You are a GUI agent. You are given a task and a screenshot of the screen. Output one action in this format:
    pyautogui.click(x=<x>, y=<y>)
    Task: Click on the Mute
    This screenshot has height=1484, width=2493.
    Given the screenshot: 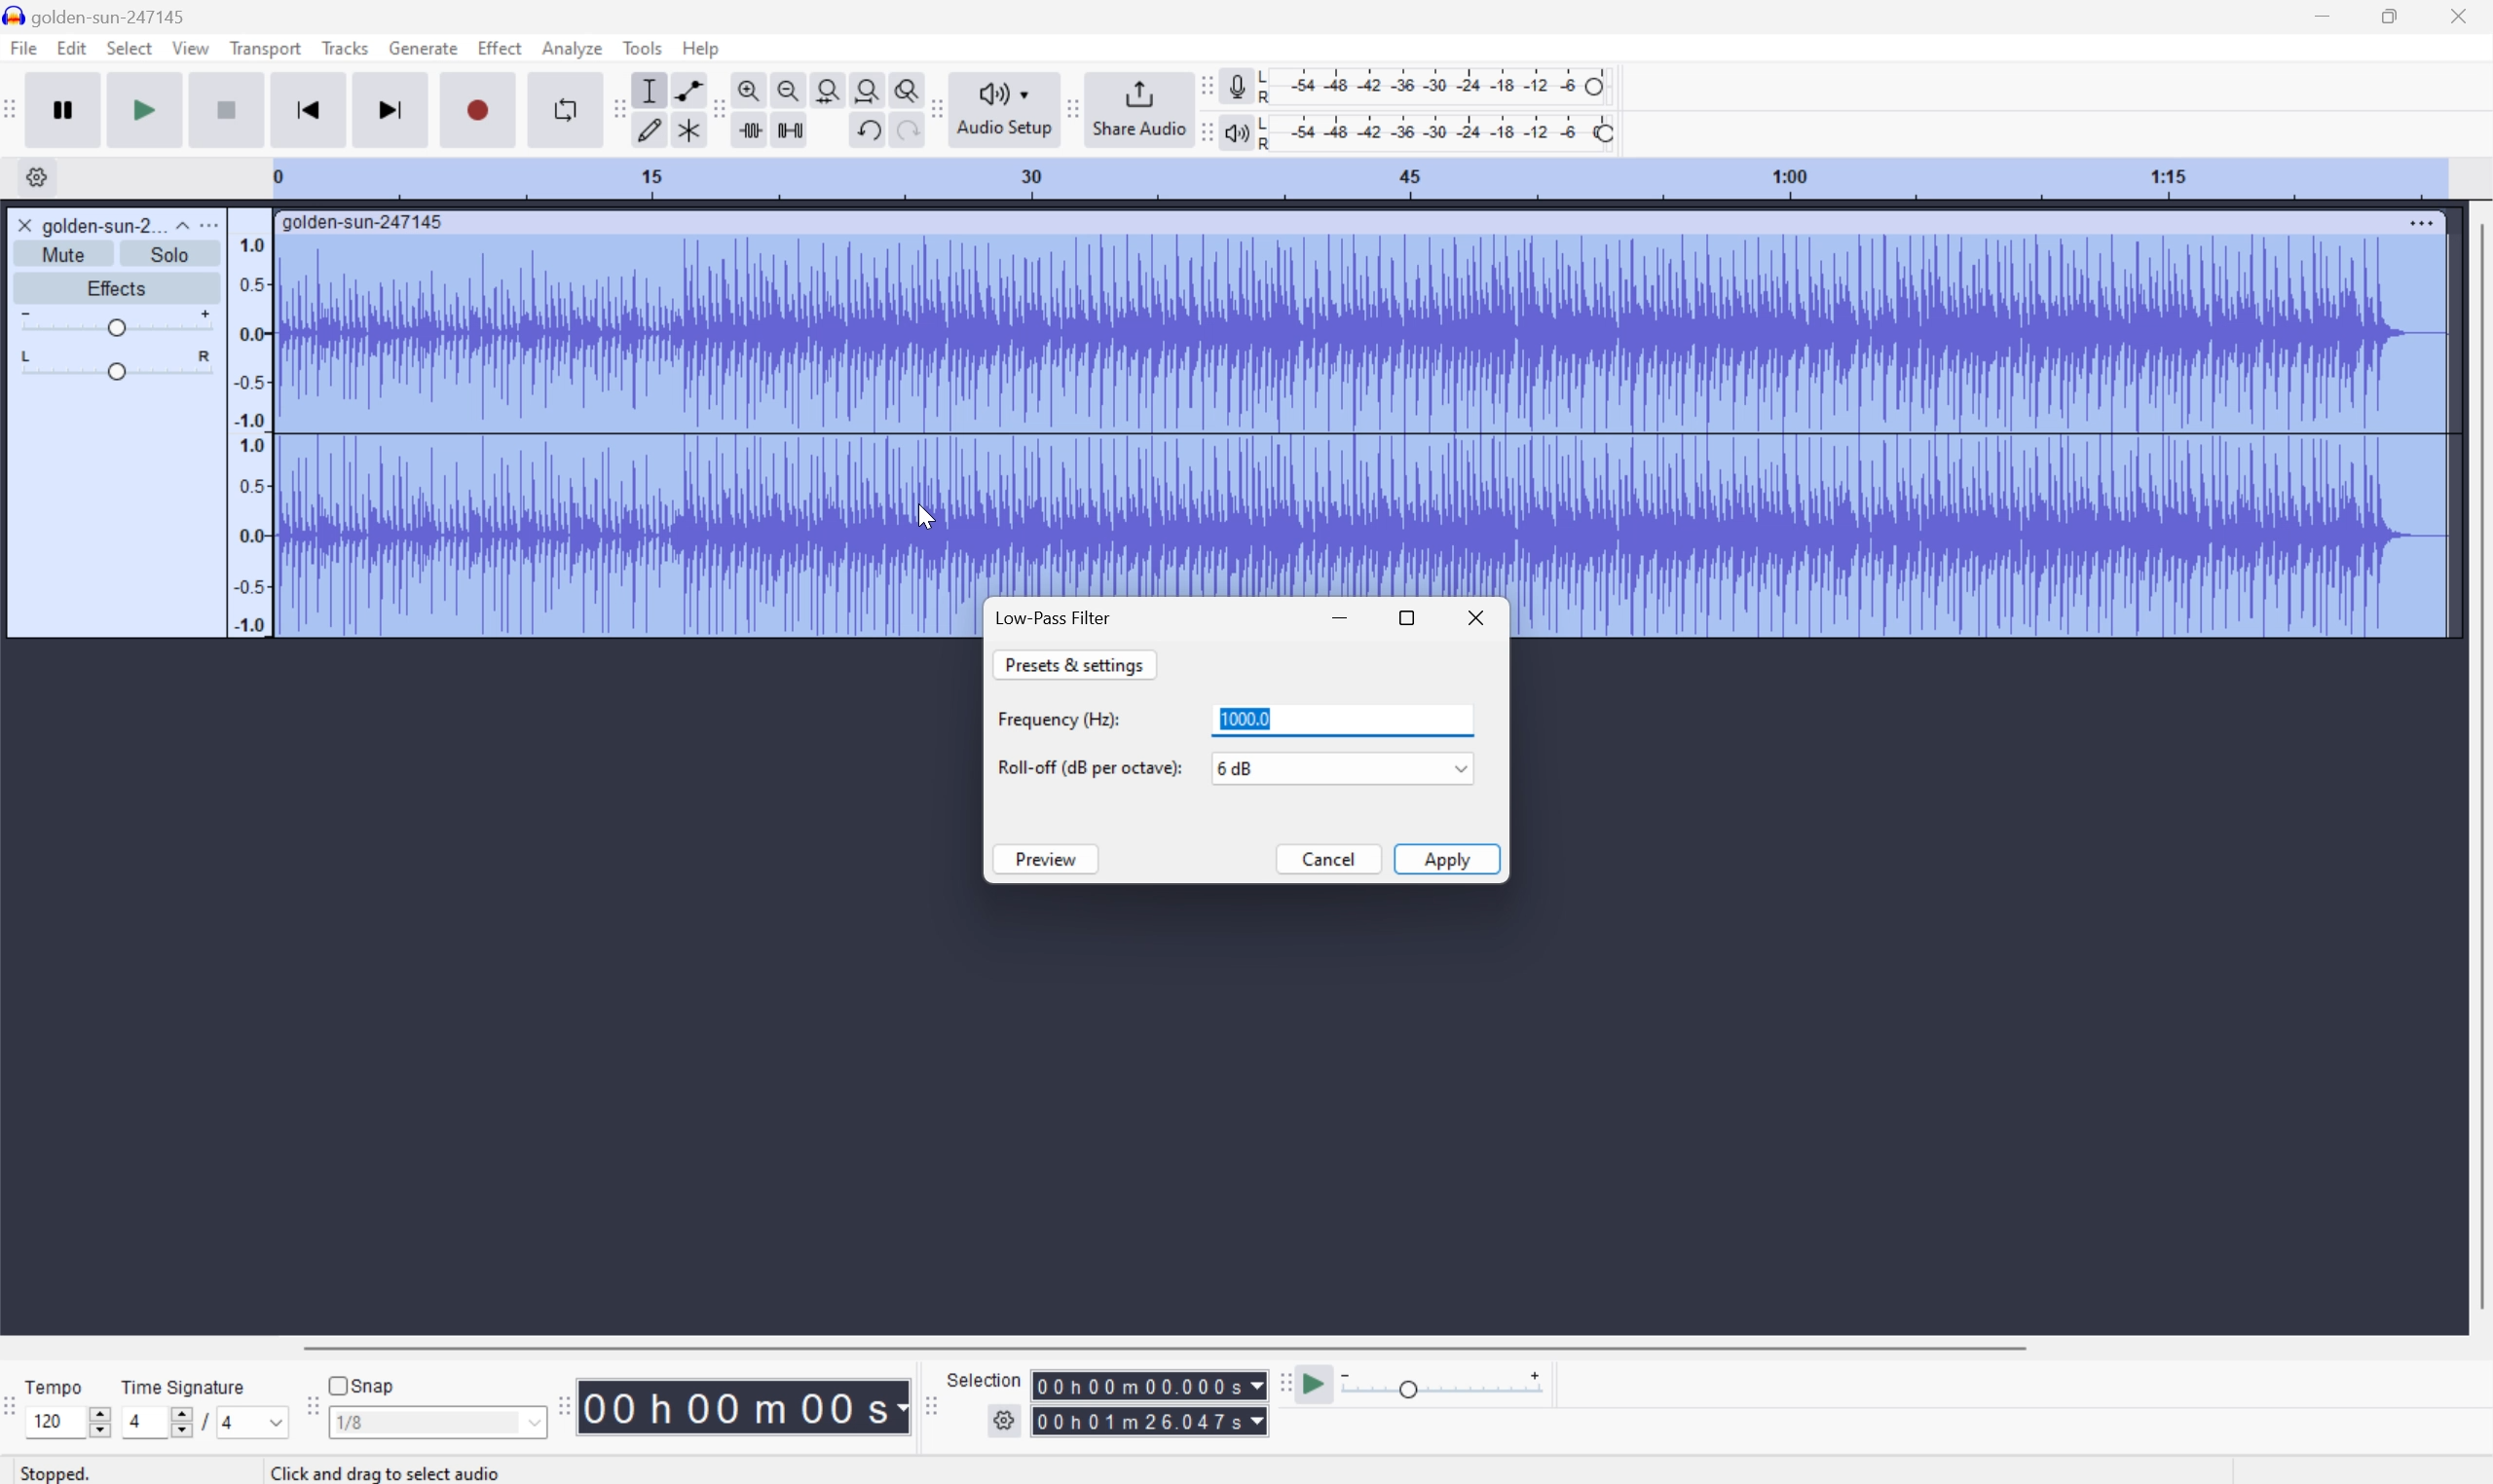 What is the action you would take?
    pyautogui.click(x=64, y=255)
    